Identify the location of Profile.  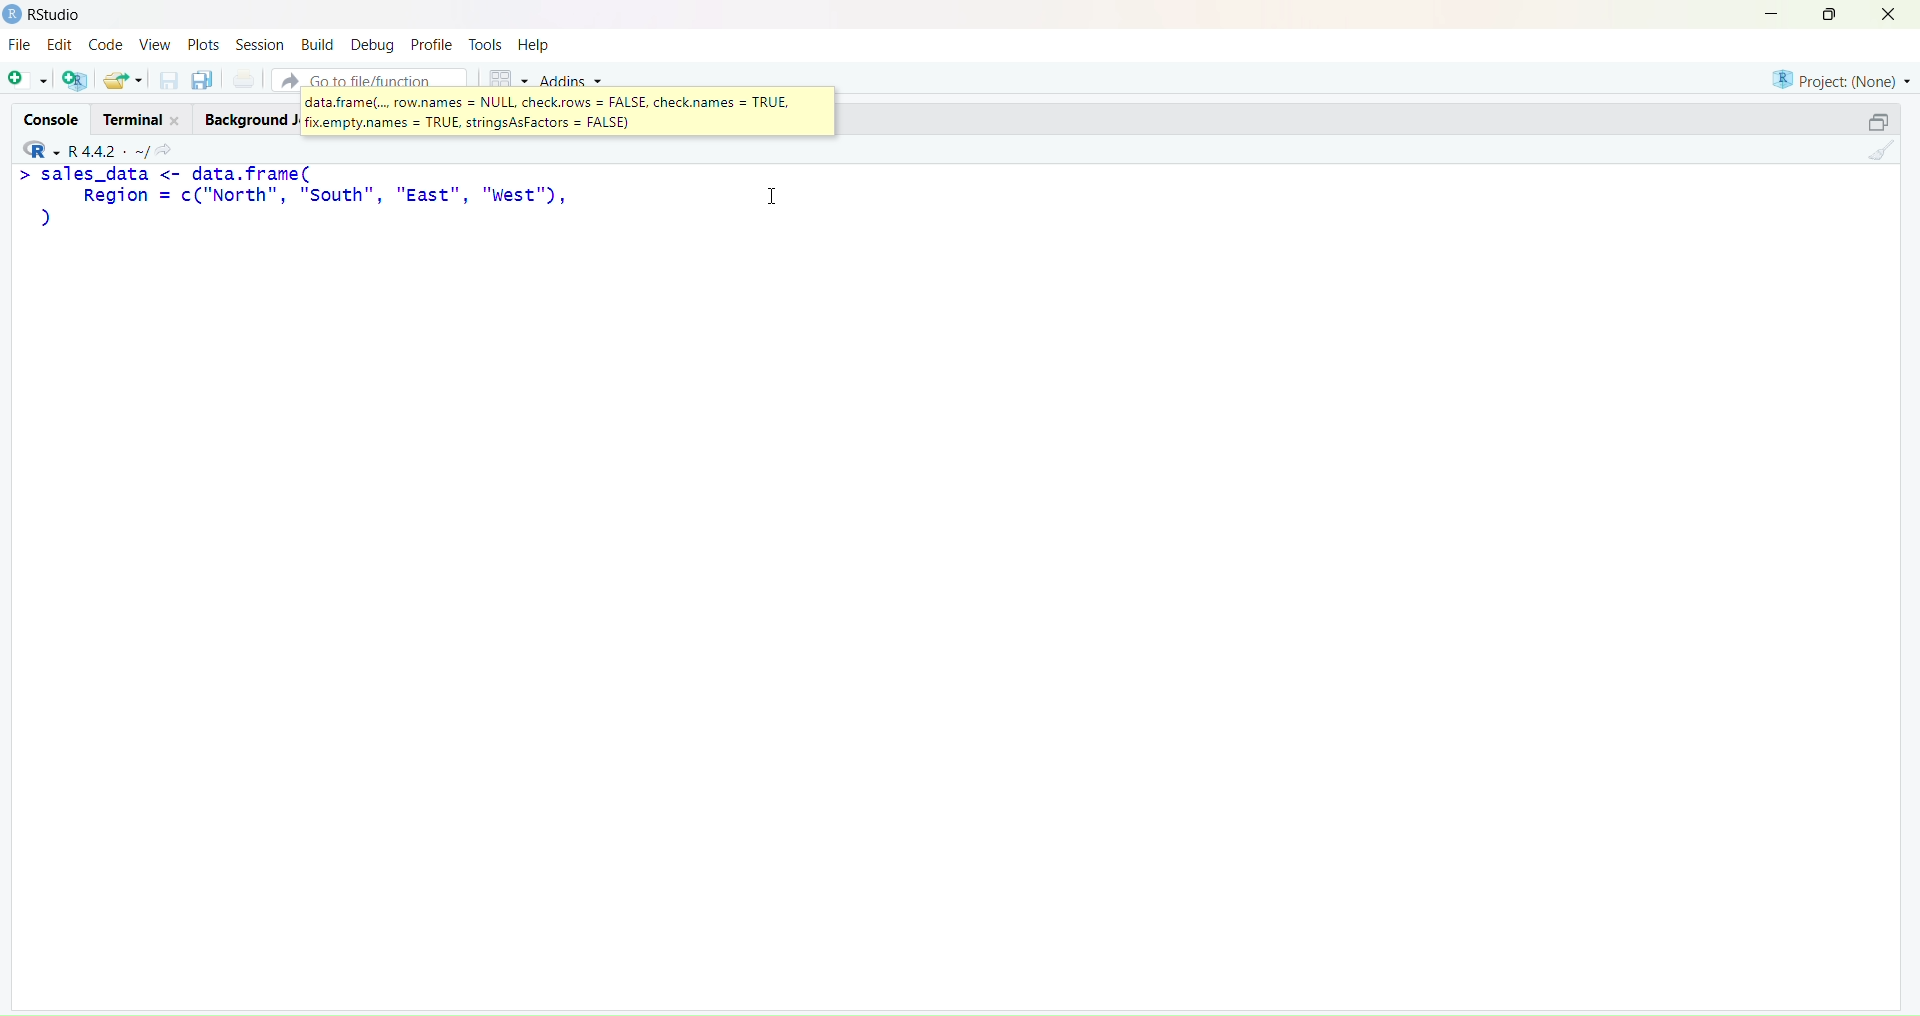
(432, 46).